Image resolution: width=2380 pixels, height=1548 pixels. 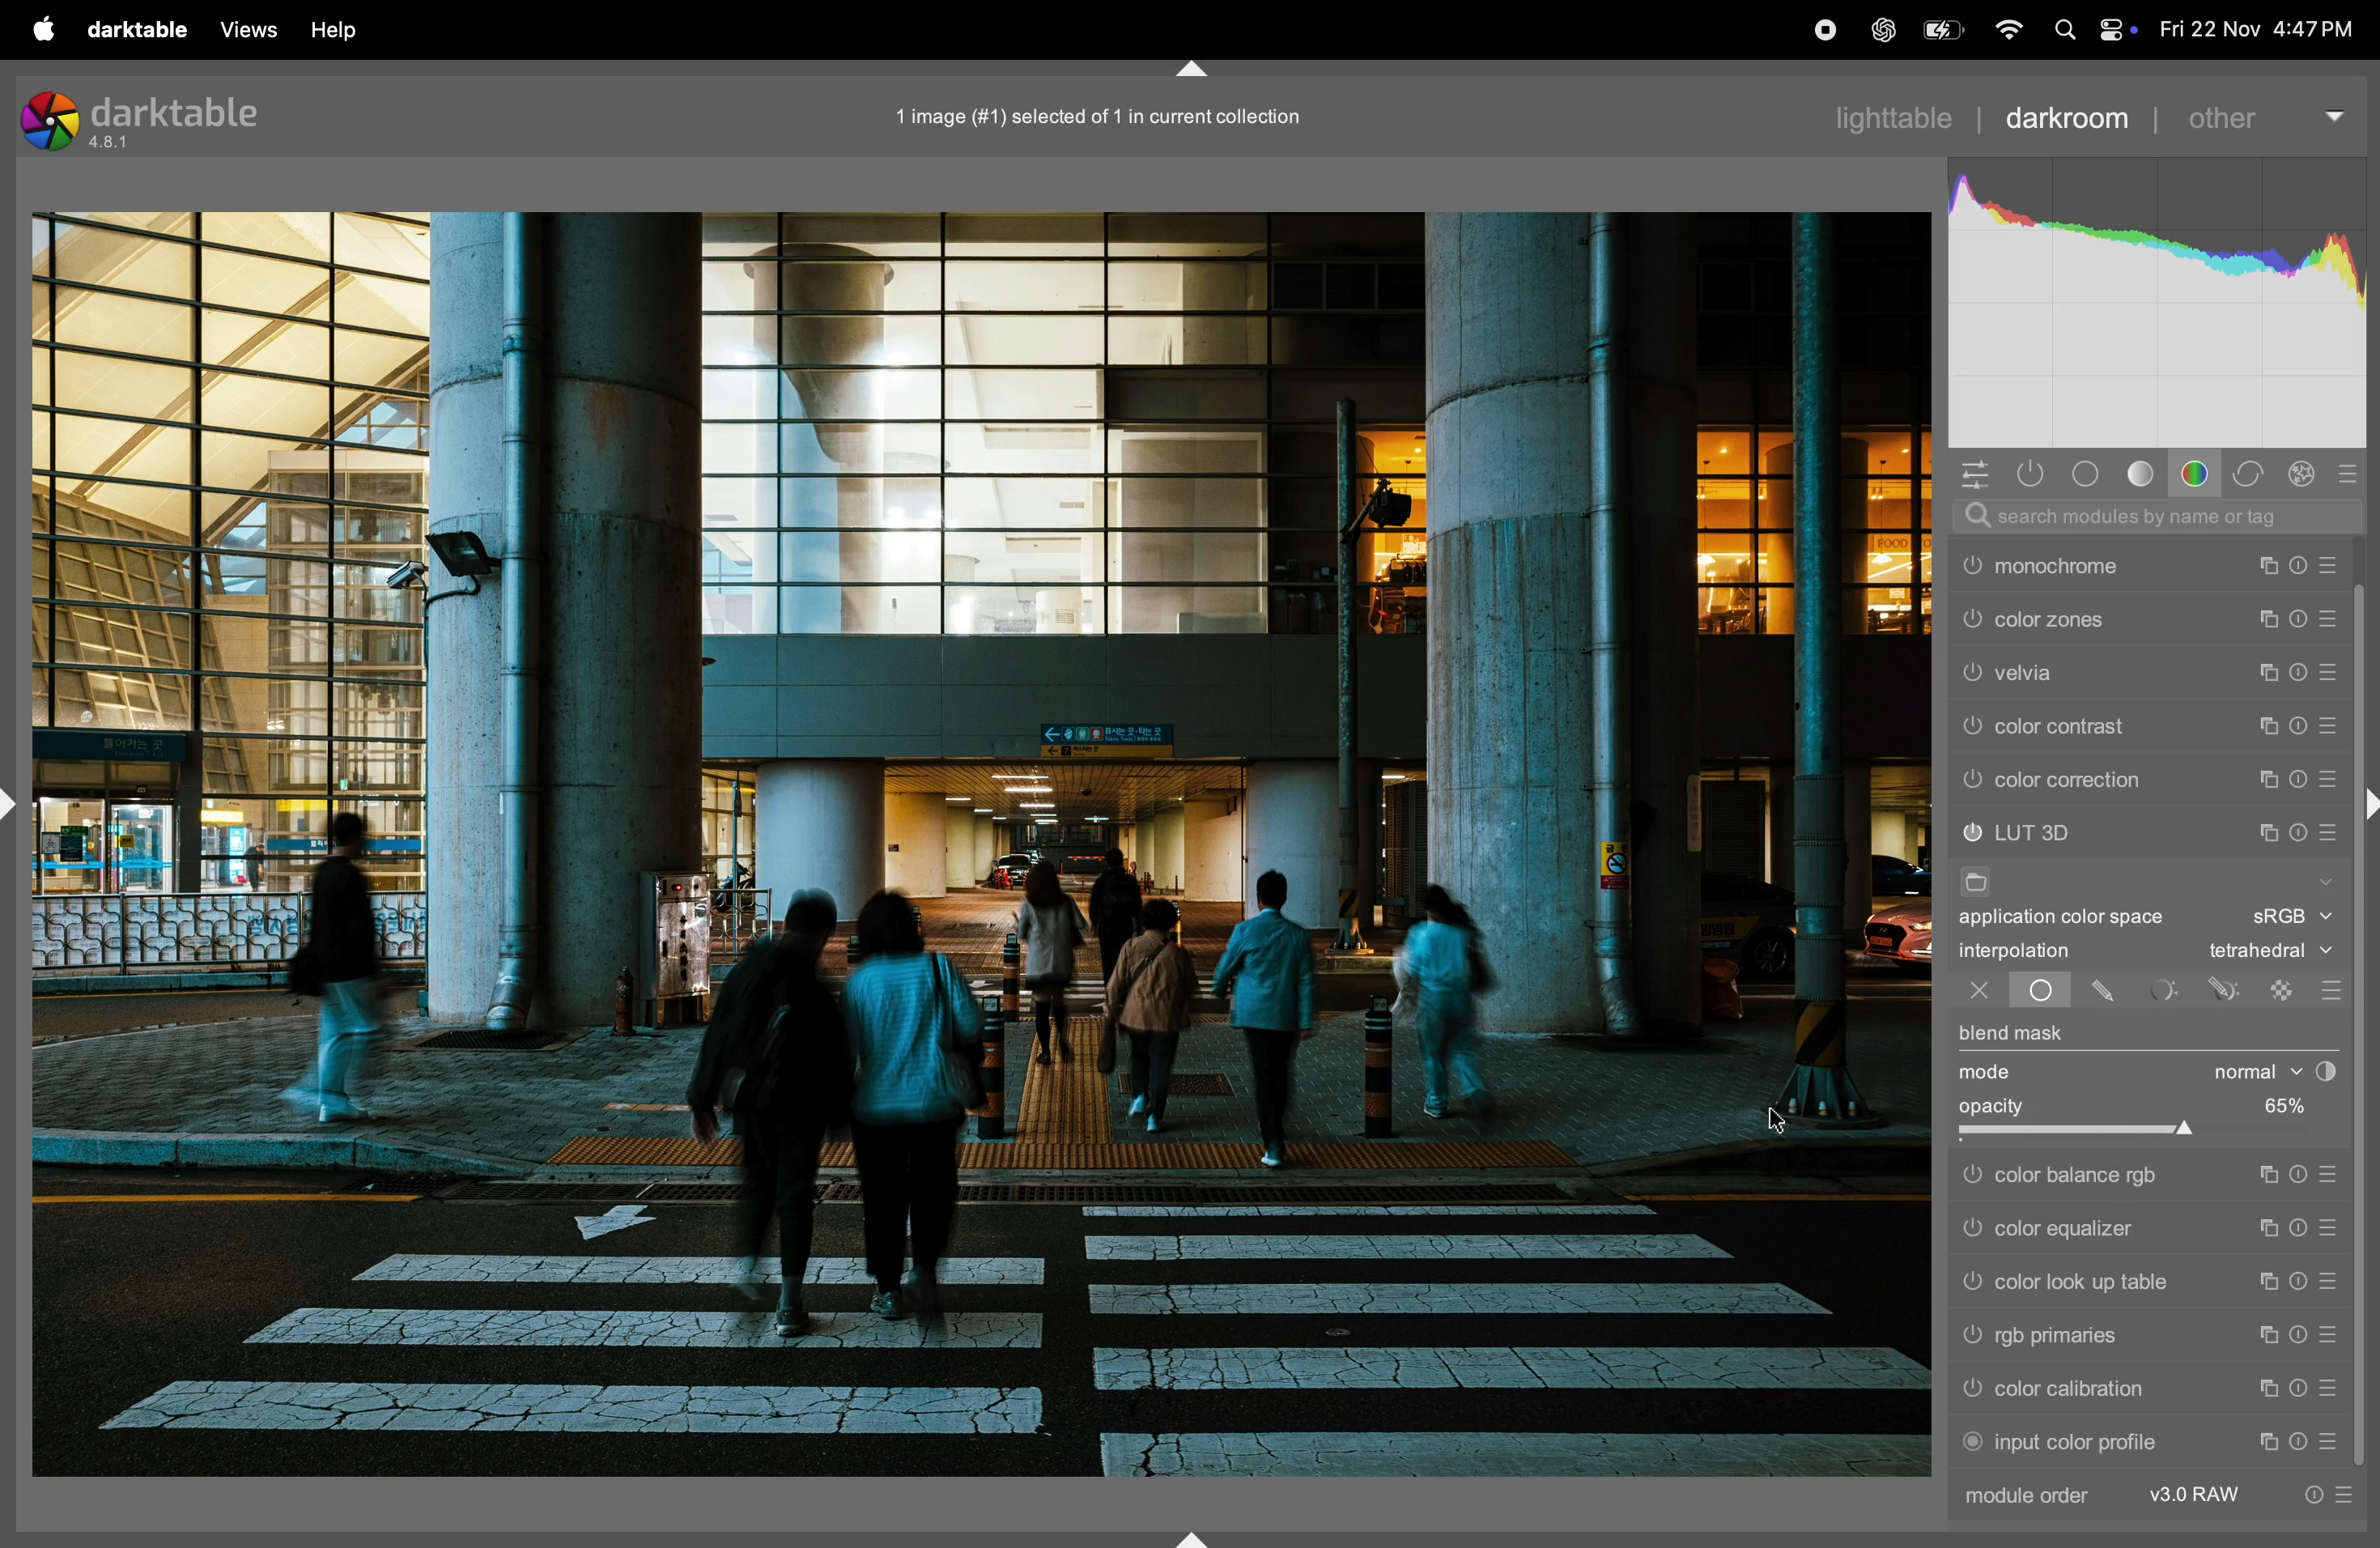 What do you see at coordinates (1967, 472) in the screenshot?
I see `quick access panel` at bounding box center [1967, 472].